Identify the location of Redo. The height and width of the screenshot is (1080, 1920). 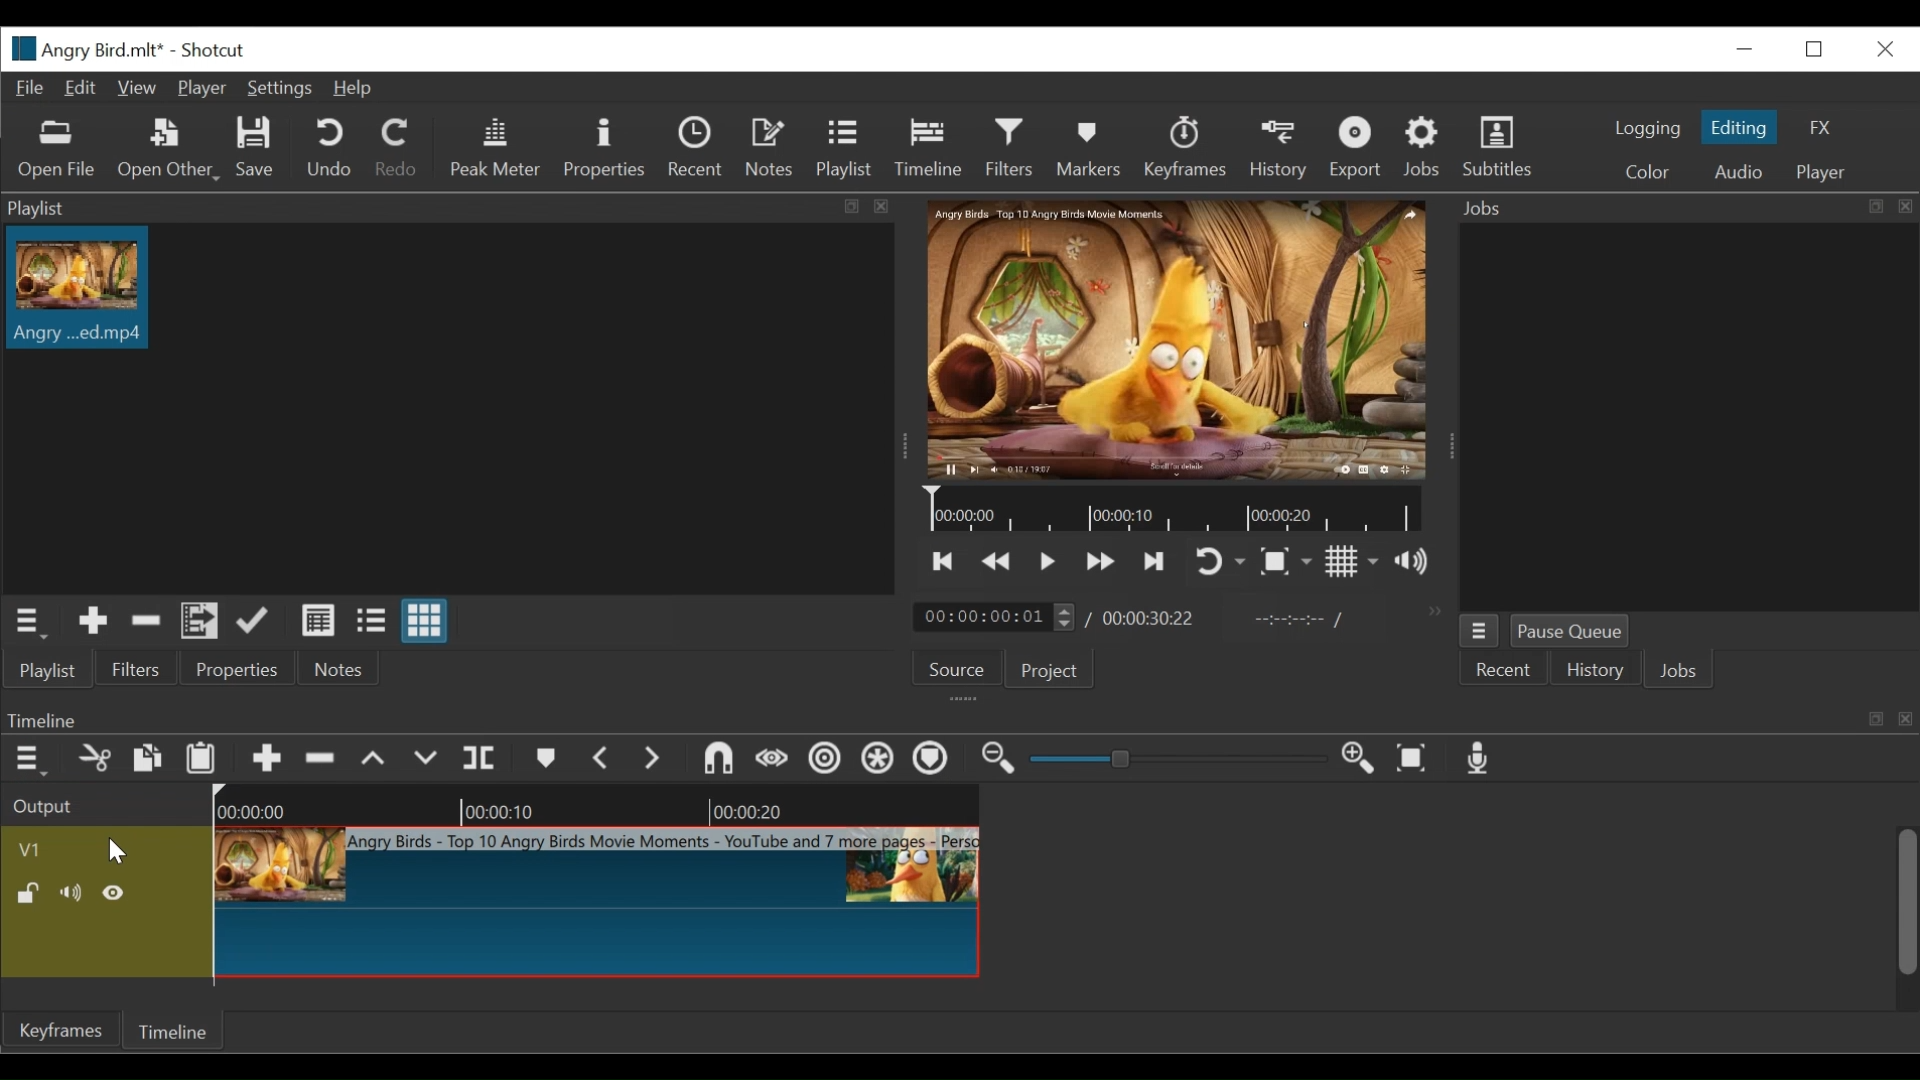
(399, 148).